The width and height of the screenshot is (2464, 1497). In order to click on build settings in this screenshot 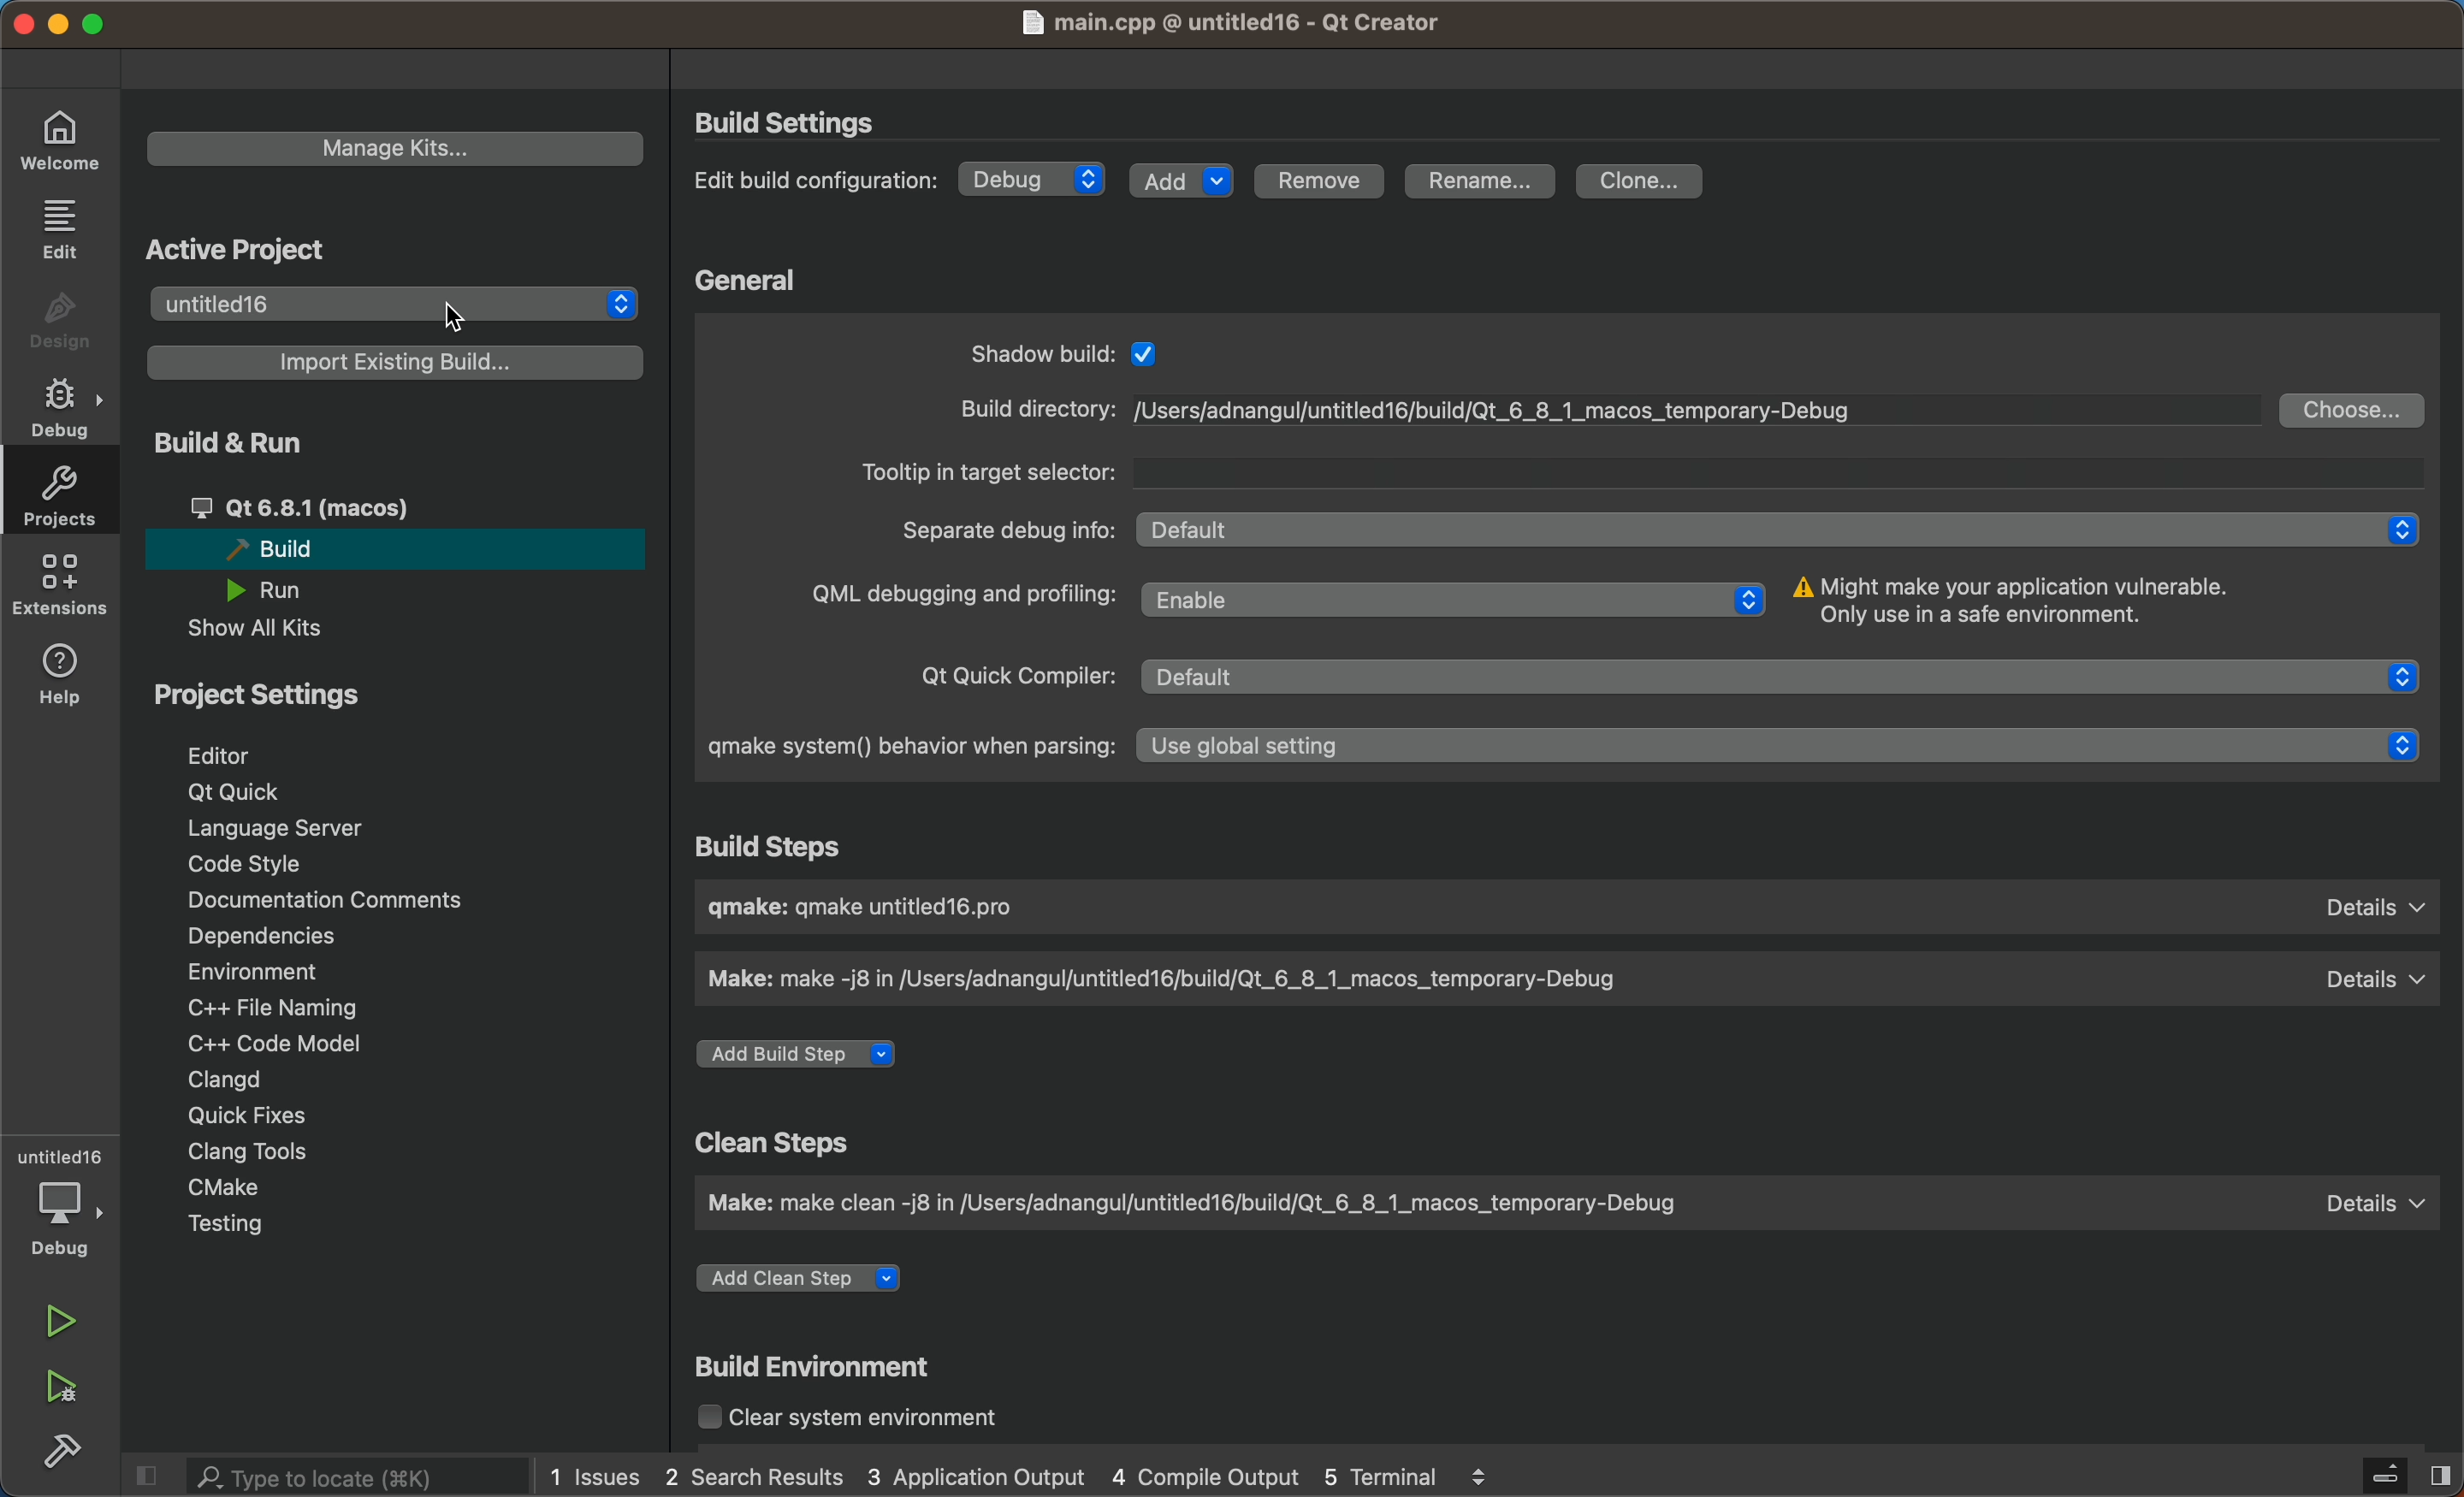, I will do `click(799, 119)`.